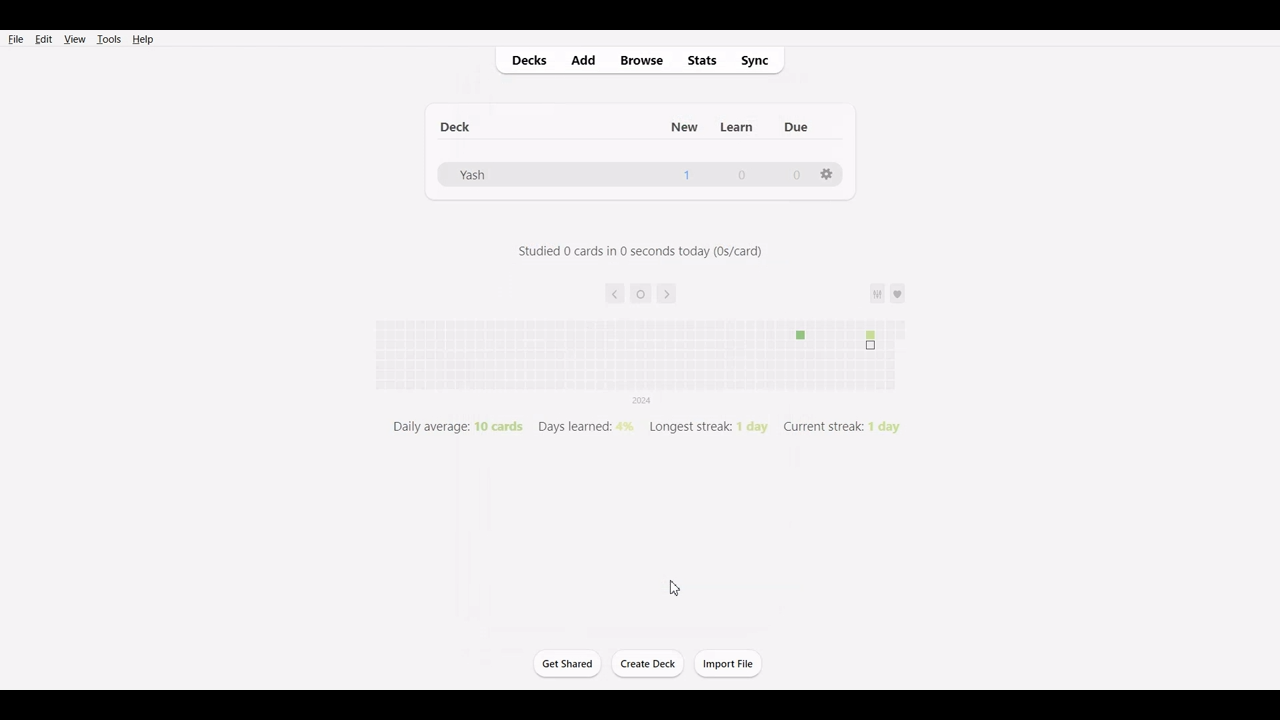  Describe the element at coordinates (762, 58) in the screenshot. I see `Sync` at that location.